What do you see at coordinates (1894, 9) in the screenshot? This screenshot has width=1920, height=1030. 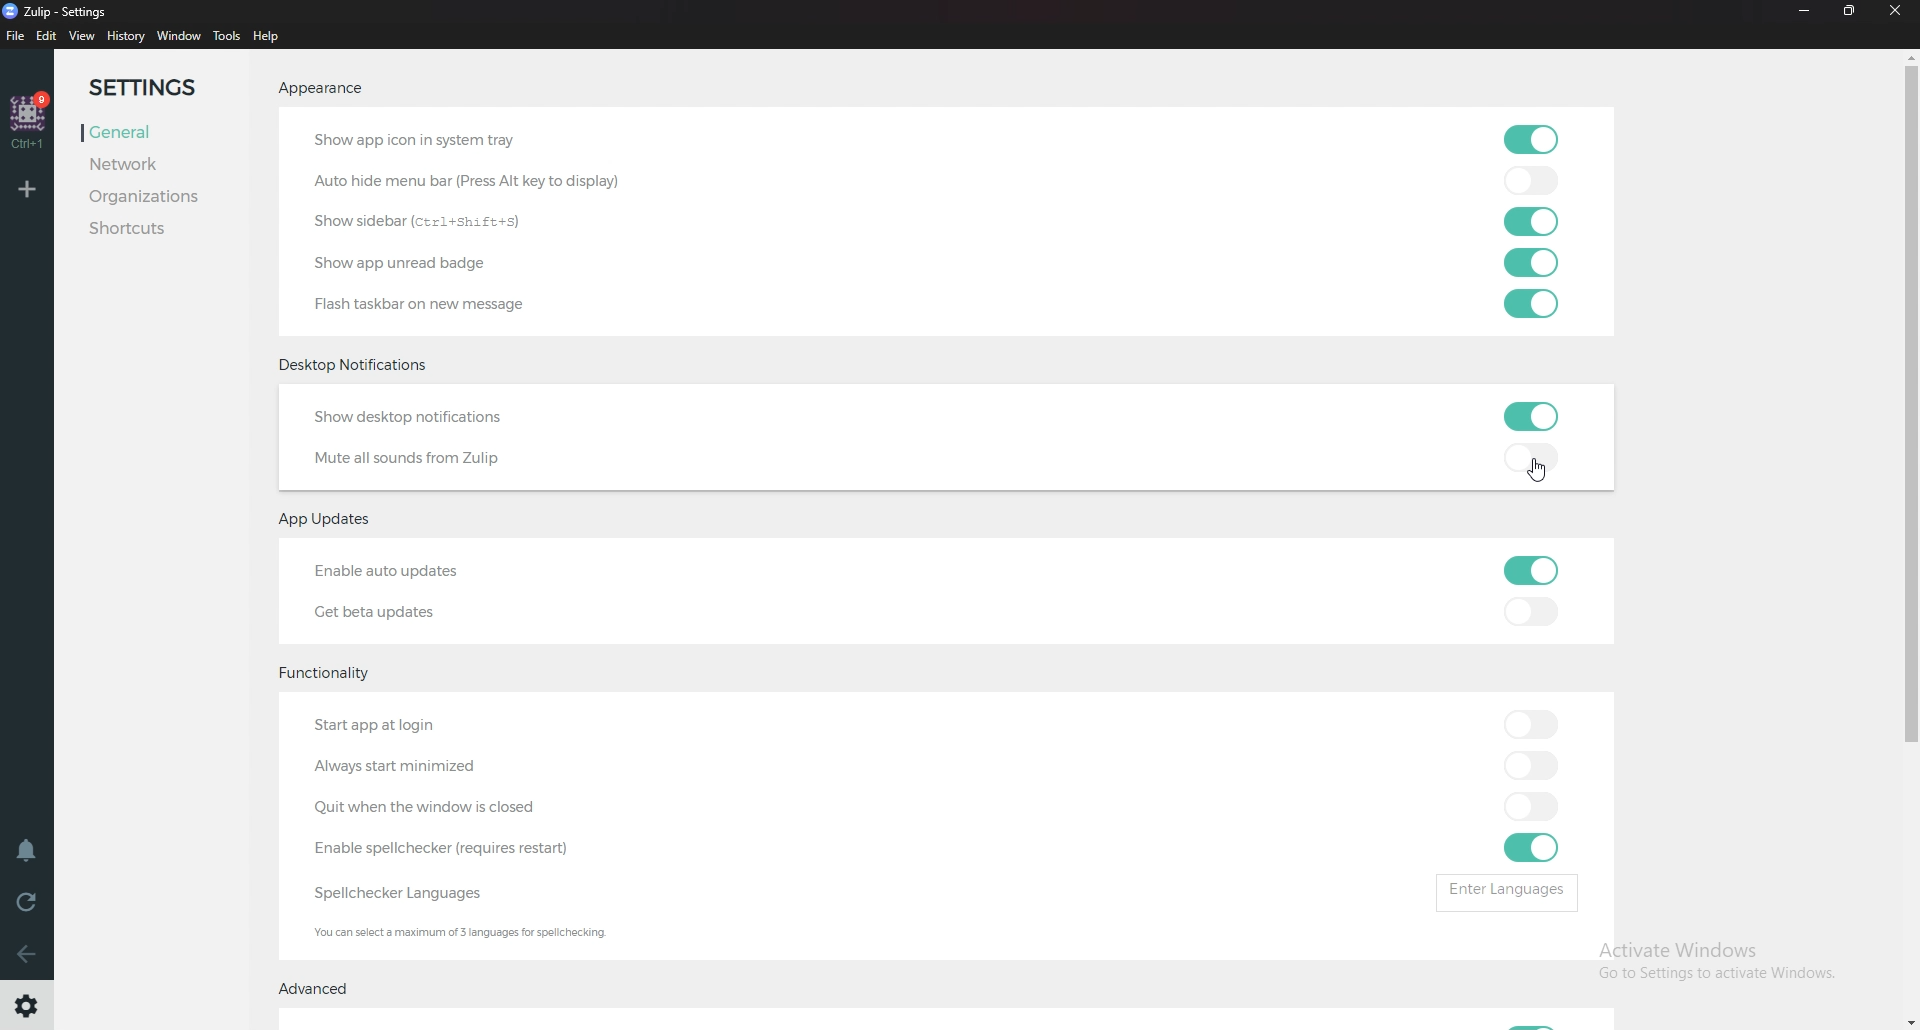 I see `close` at bounding box center [1894, 9].